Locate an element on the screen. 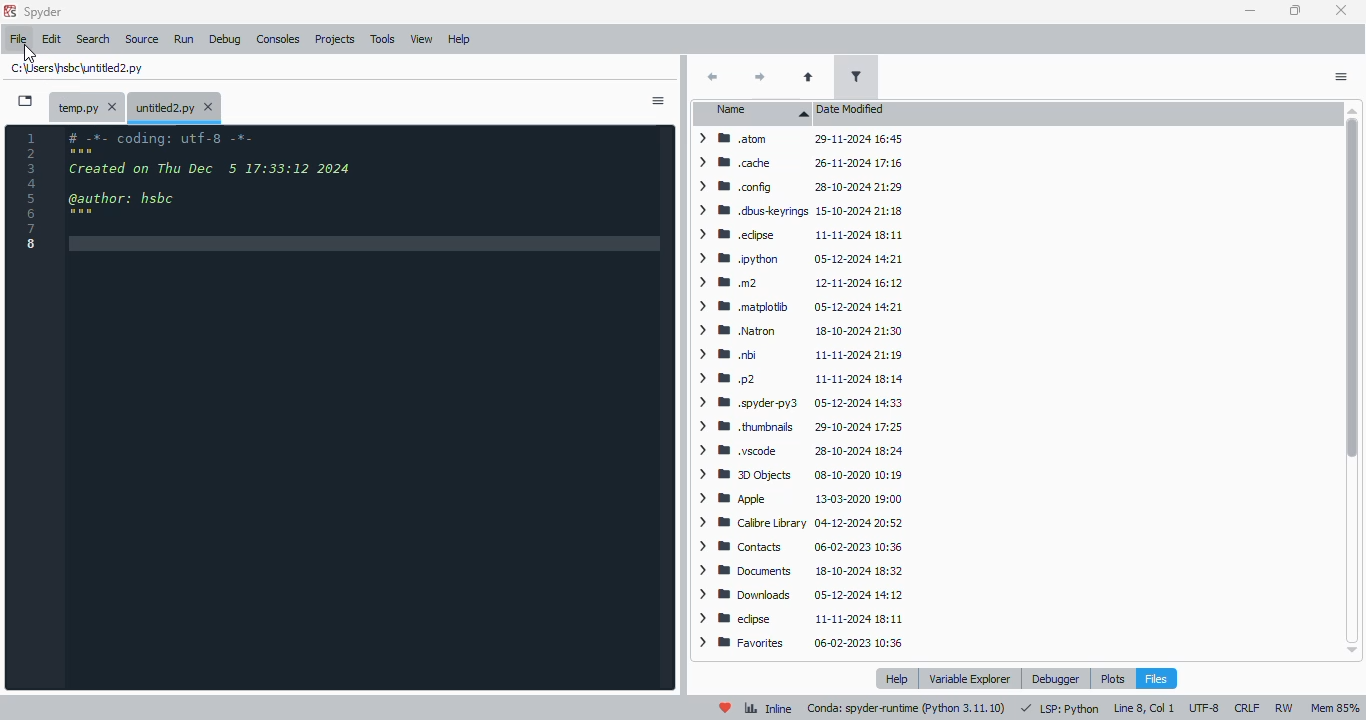 Image resolution: width=1366 pixels, height=720 pixels. vertical scroll bar is located at coordinates (1349, 380).